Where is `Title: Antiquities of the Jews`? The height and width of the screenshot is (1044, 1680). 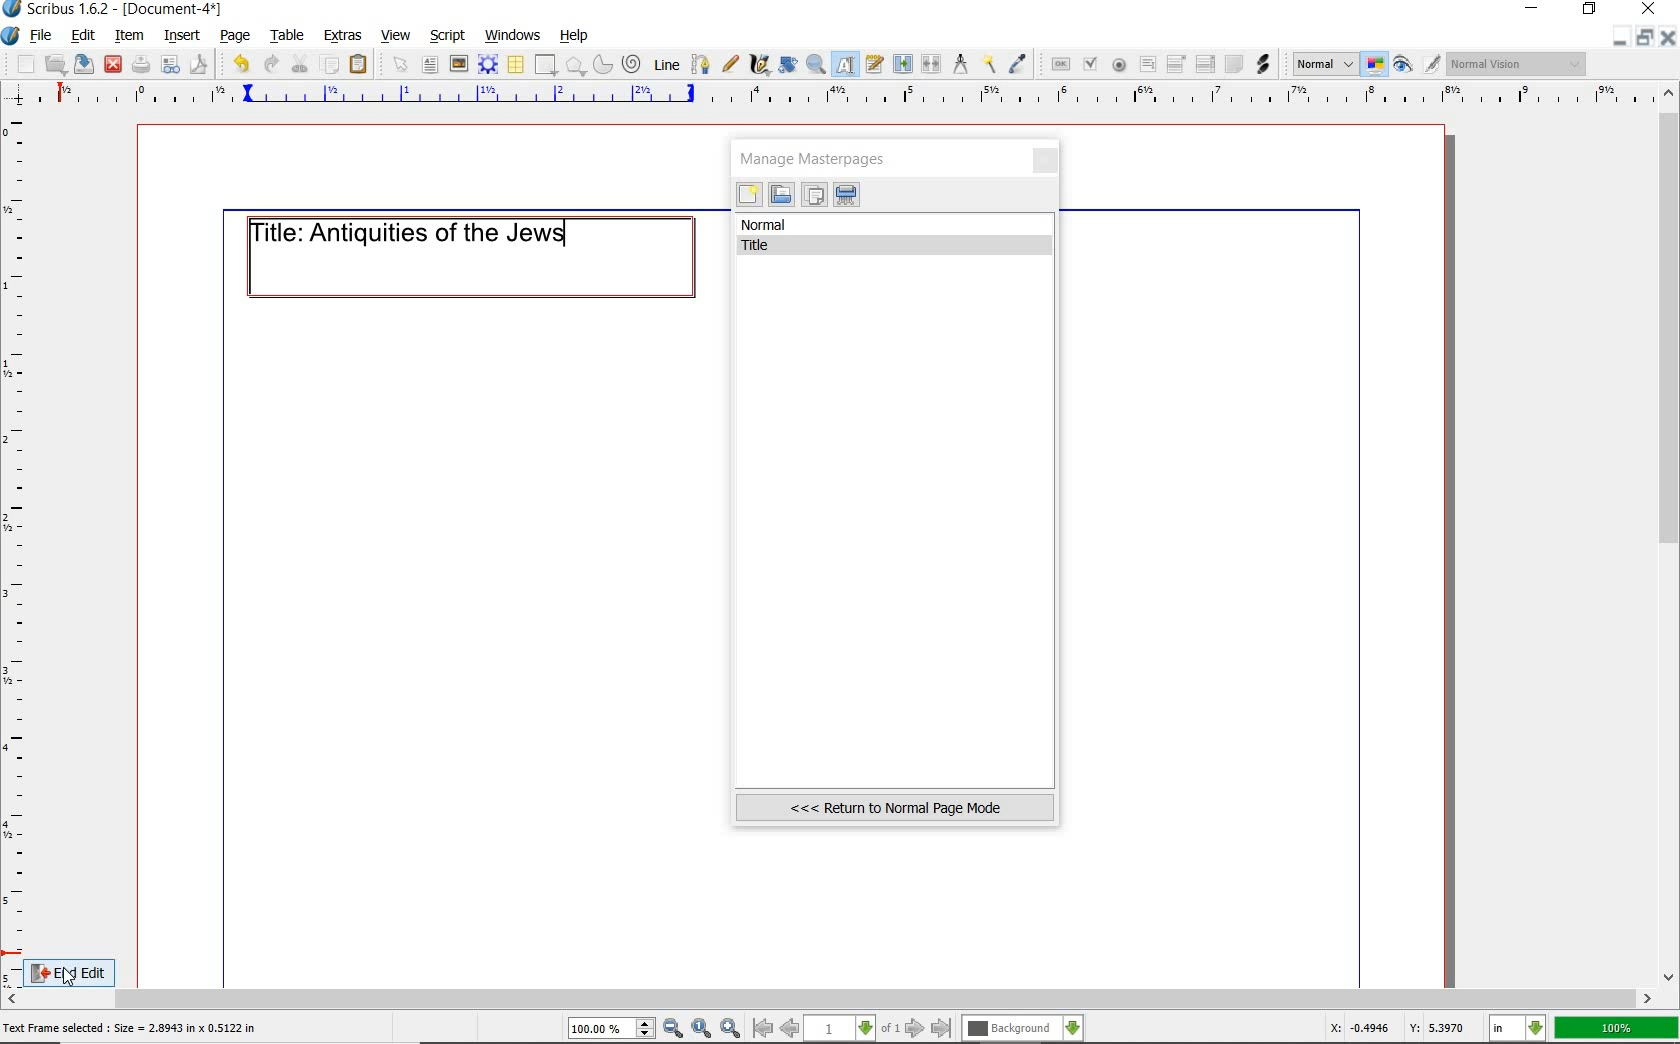 Title: Antiquities of the Jews is located at coordinates (426, 232).